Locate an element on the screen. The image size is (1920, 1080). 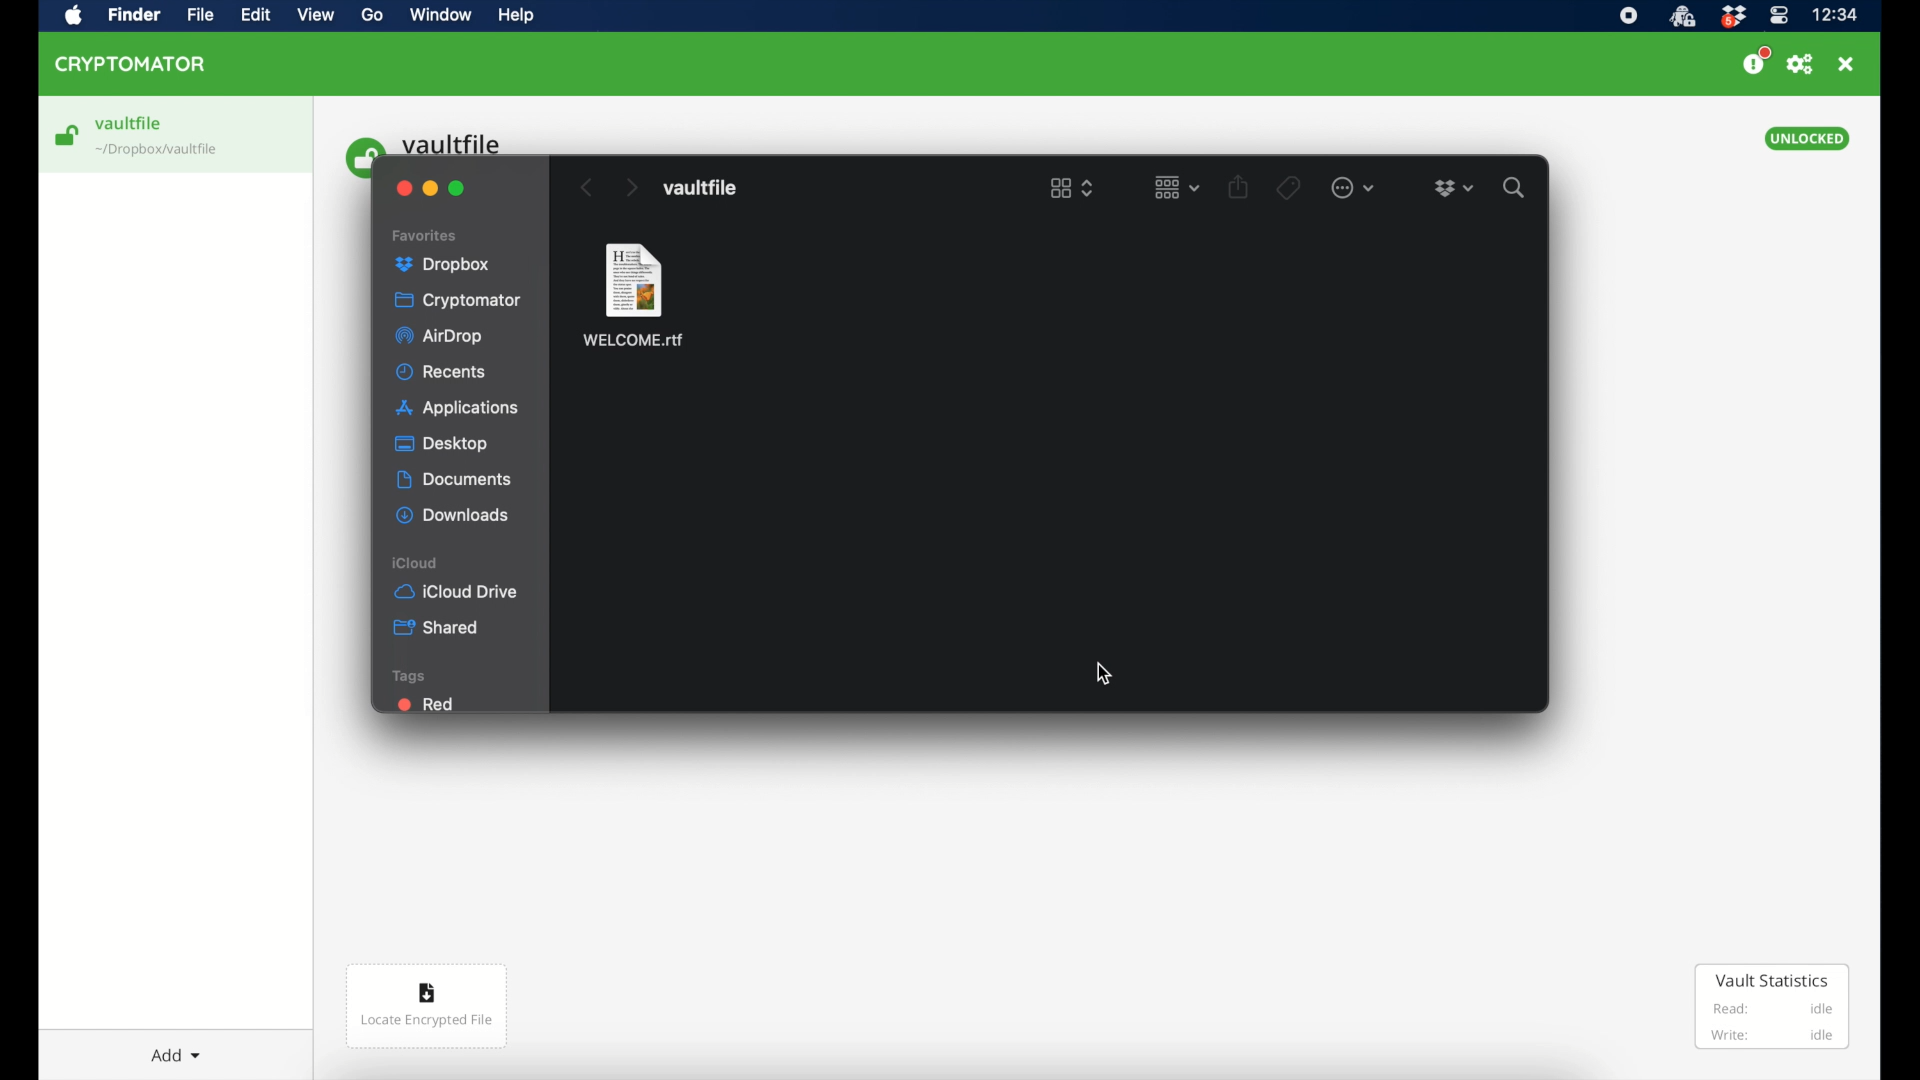
vault file is located at coordinates (457, 140).